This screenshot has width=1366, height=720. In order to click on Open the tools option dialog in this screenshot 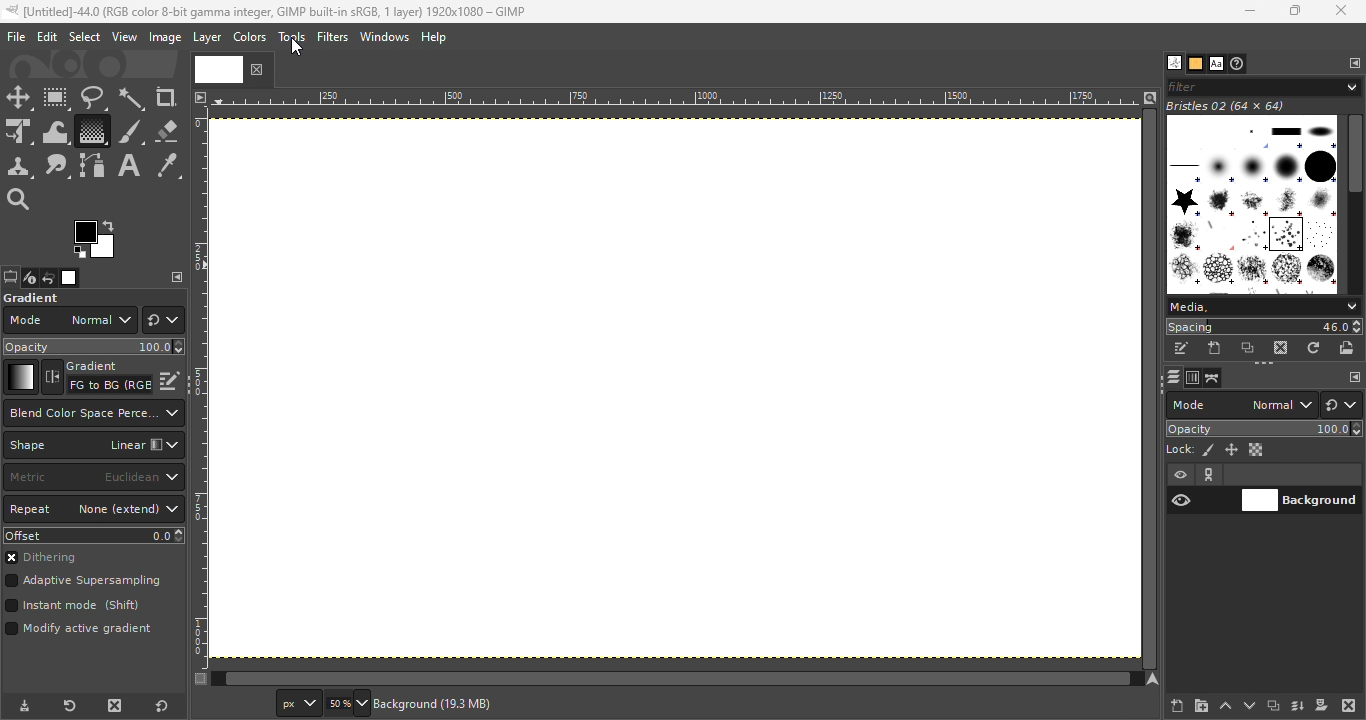, I will do `click(9, 279)`.